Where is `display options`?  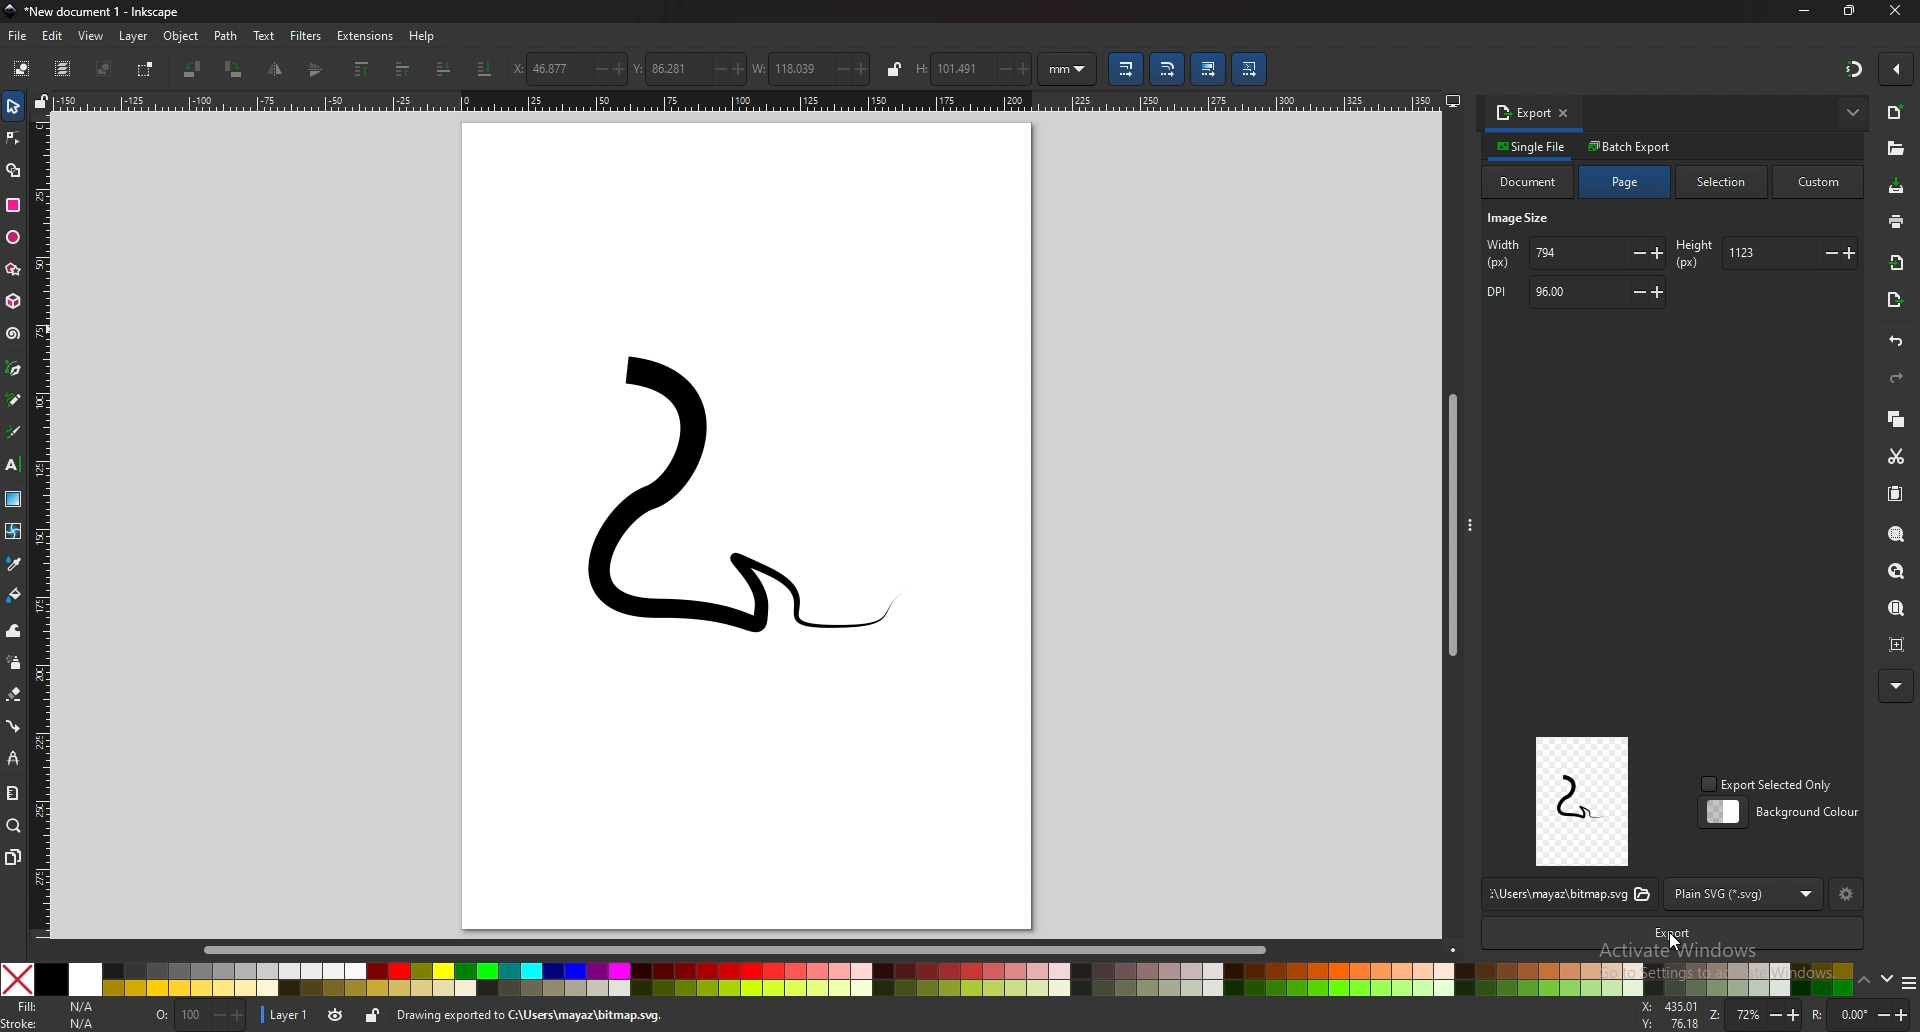 display options is located at coordinates (1452, 97).